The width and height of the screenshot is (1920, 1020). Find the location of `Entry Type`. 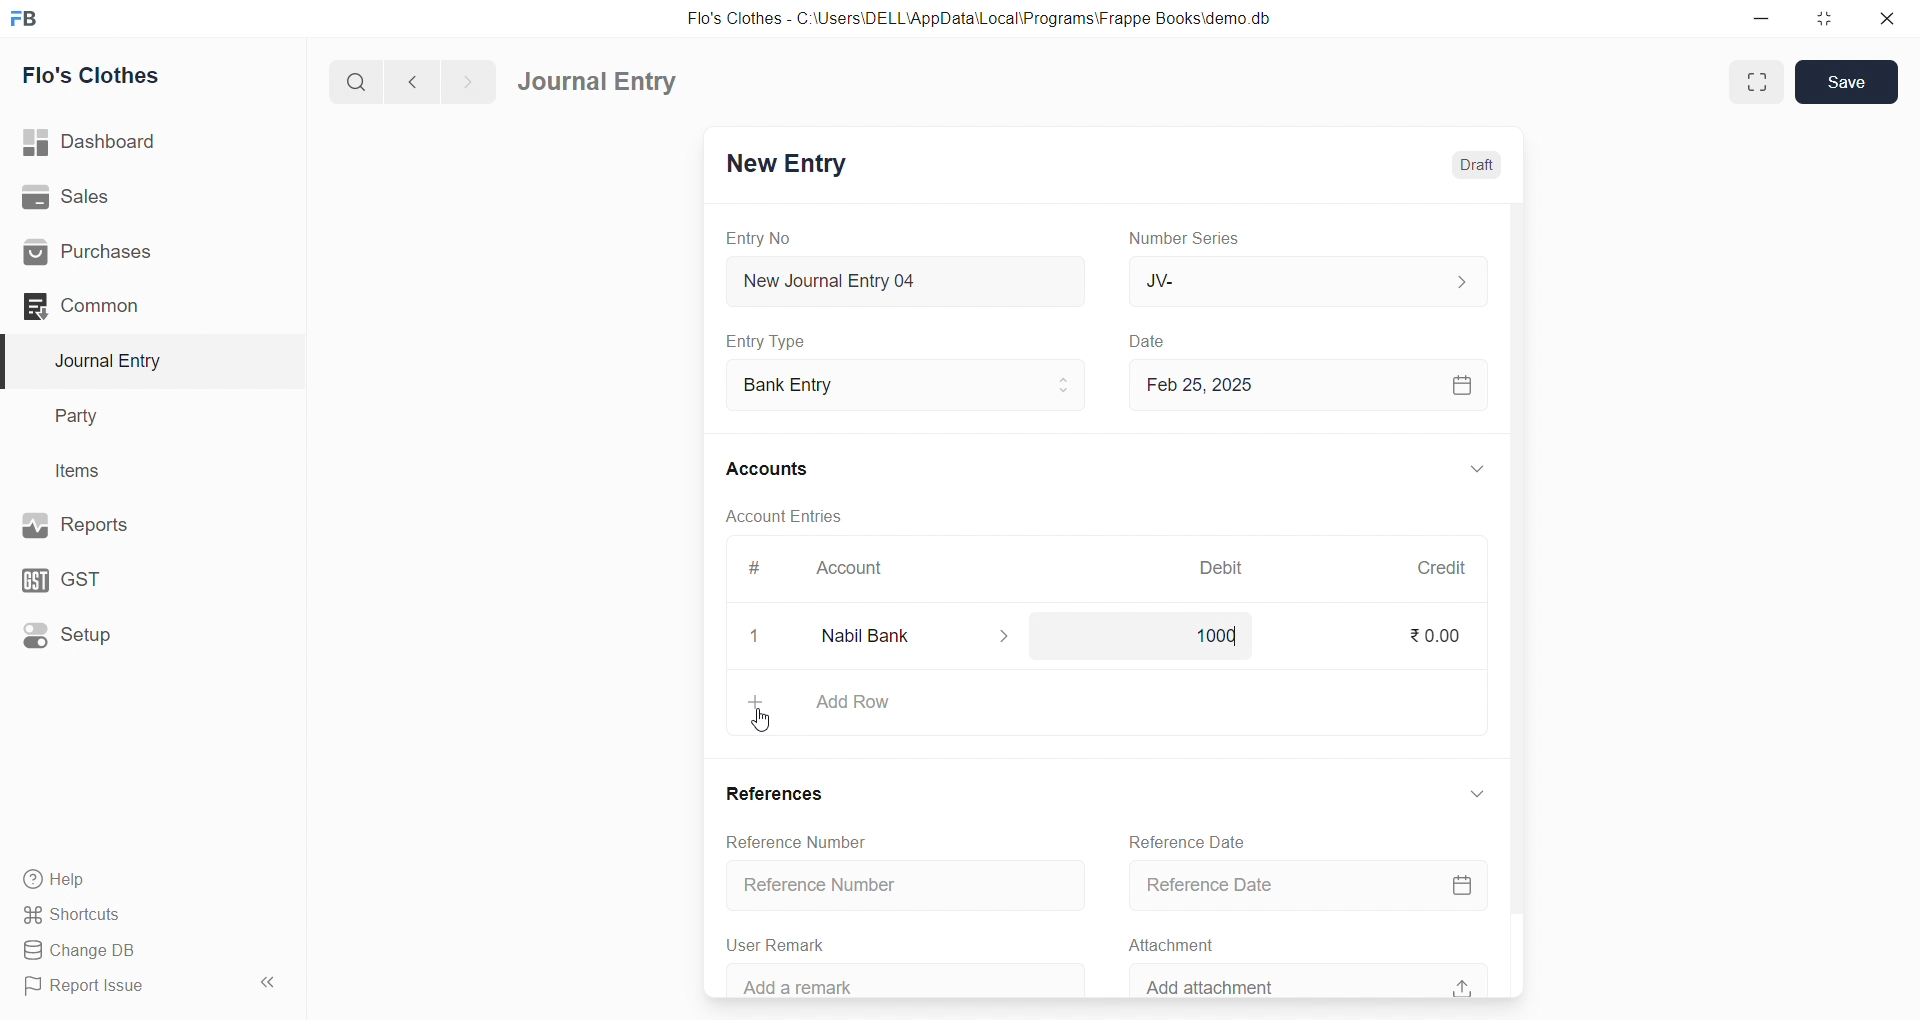

Entry Type is located at coordinates (766, 341).